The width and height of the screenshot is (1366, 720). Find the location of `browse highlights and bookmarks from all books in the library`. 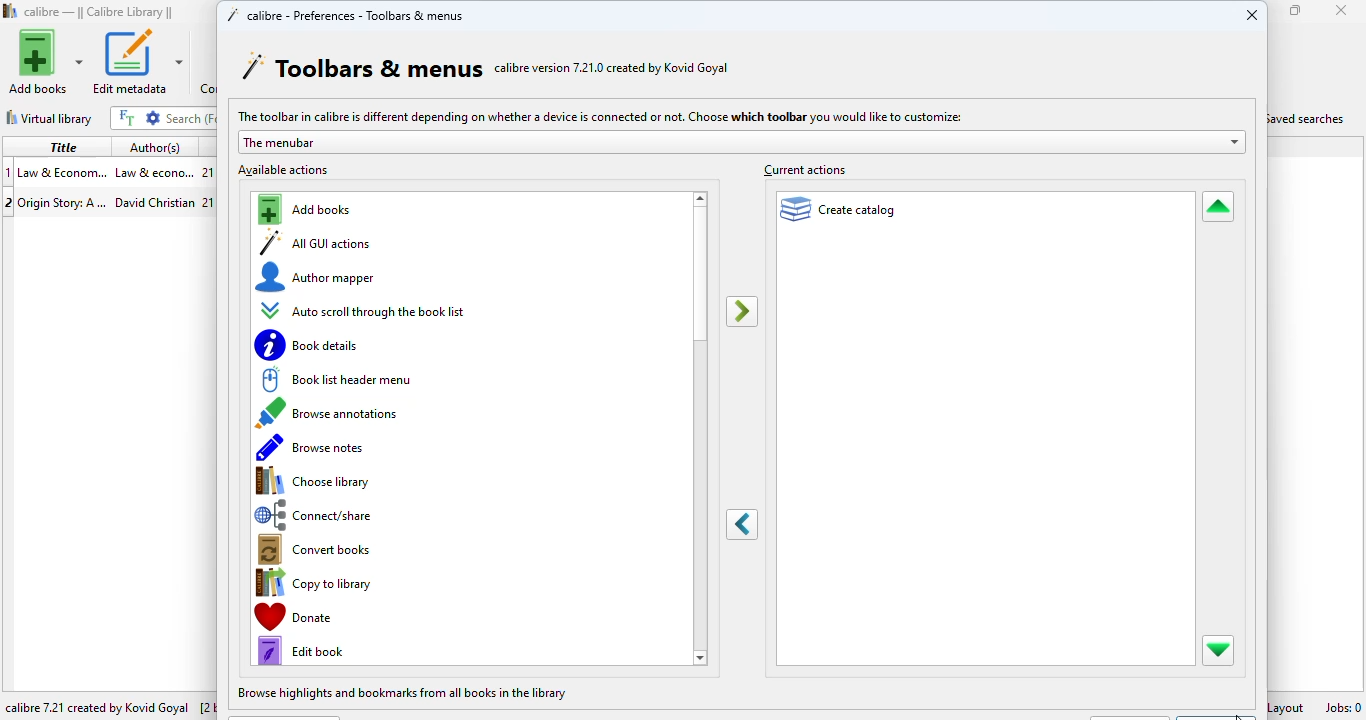

browse highlights and bookmarks from all books in the library is located at coordinates (404, 691).